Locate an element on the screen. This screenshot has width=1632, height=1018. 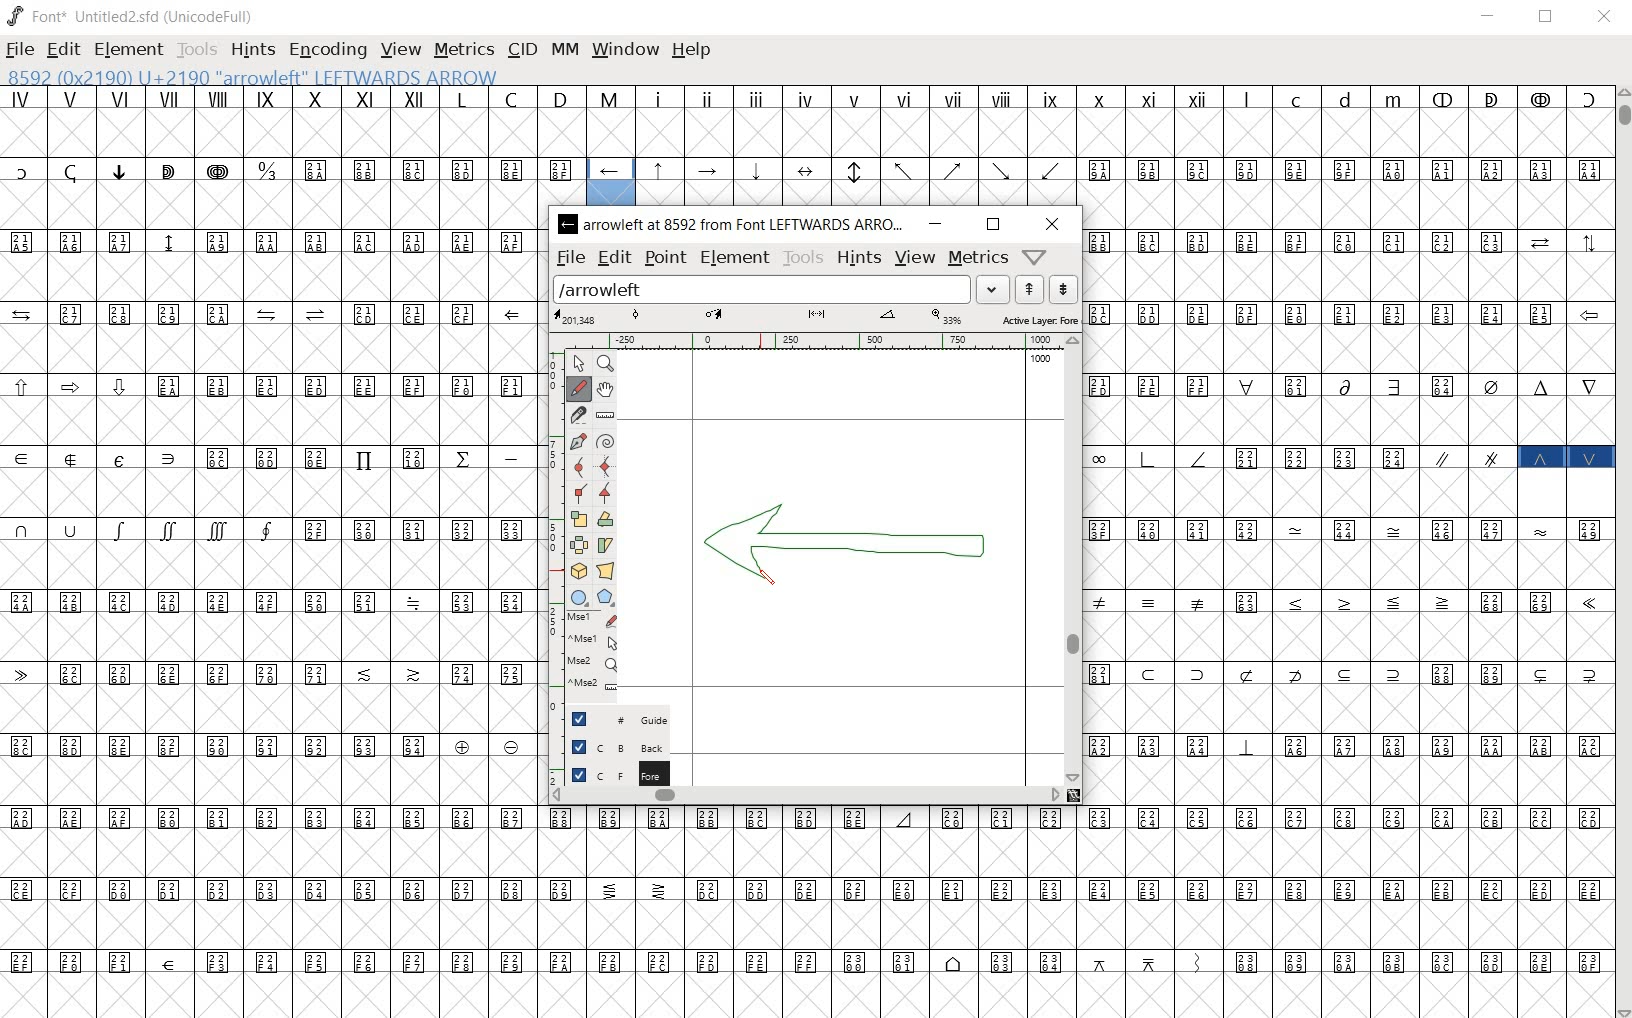
Add a corner point is located at coordinates (606, 492).